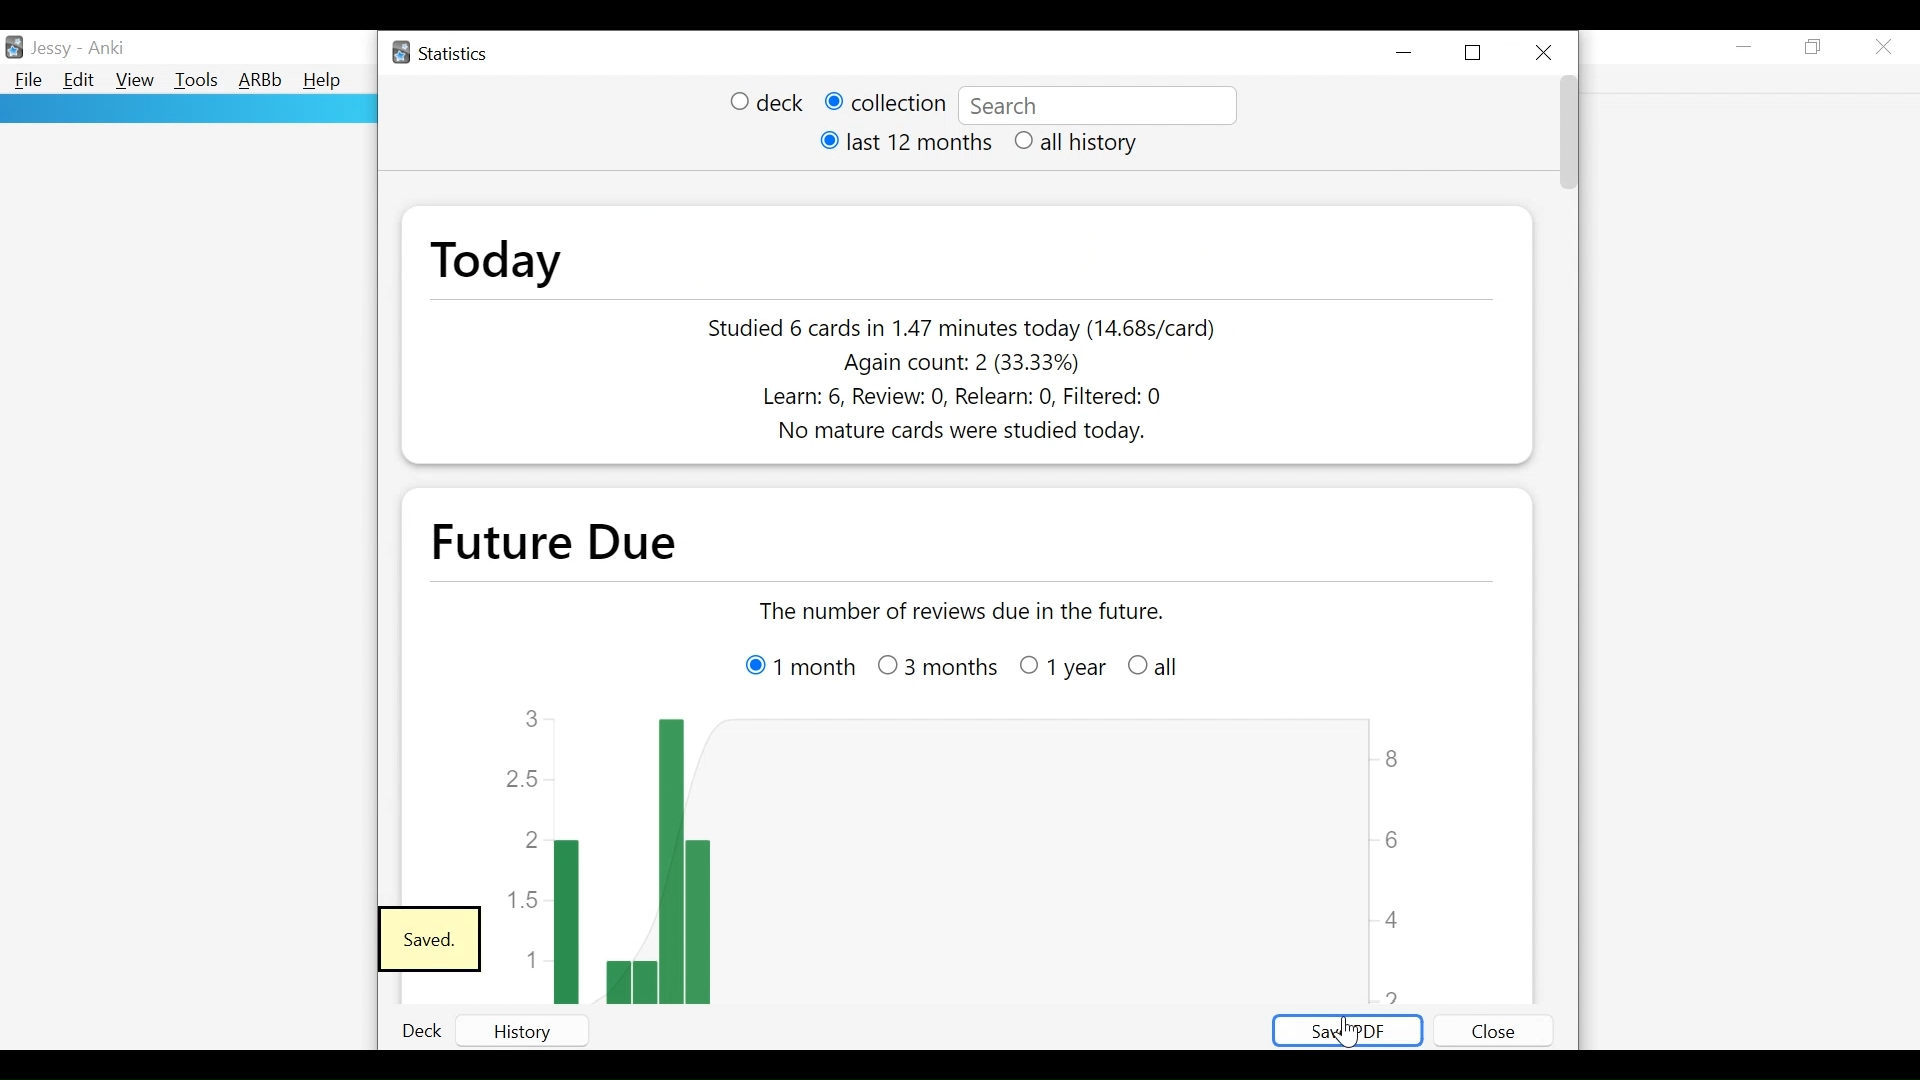  Describe the element at coordinates (134, 81) in the screenshot. I see `View` at that location.